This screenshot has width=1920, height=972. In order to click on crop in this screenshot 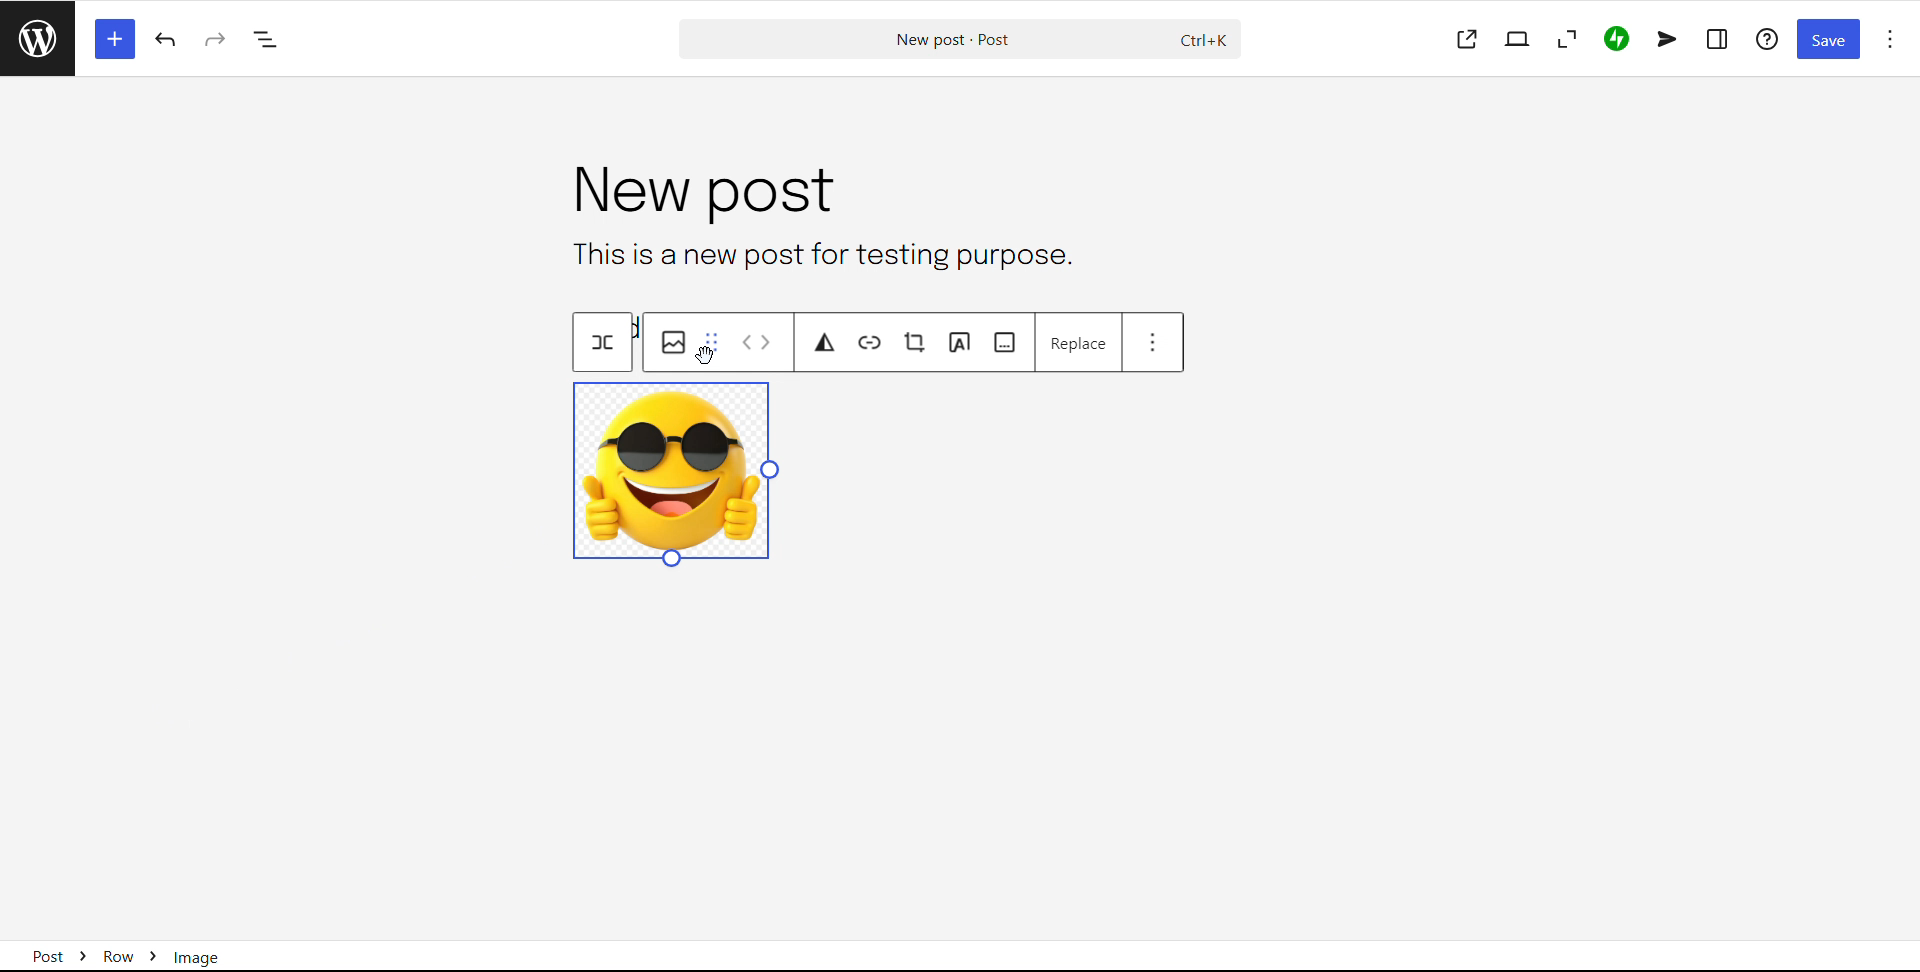, I will do `click(916, 342)`.